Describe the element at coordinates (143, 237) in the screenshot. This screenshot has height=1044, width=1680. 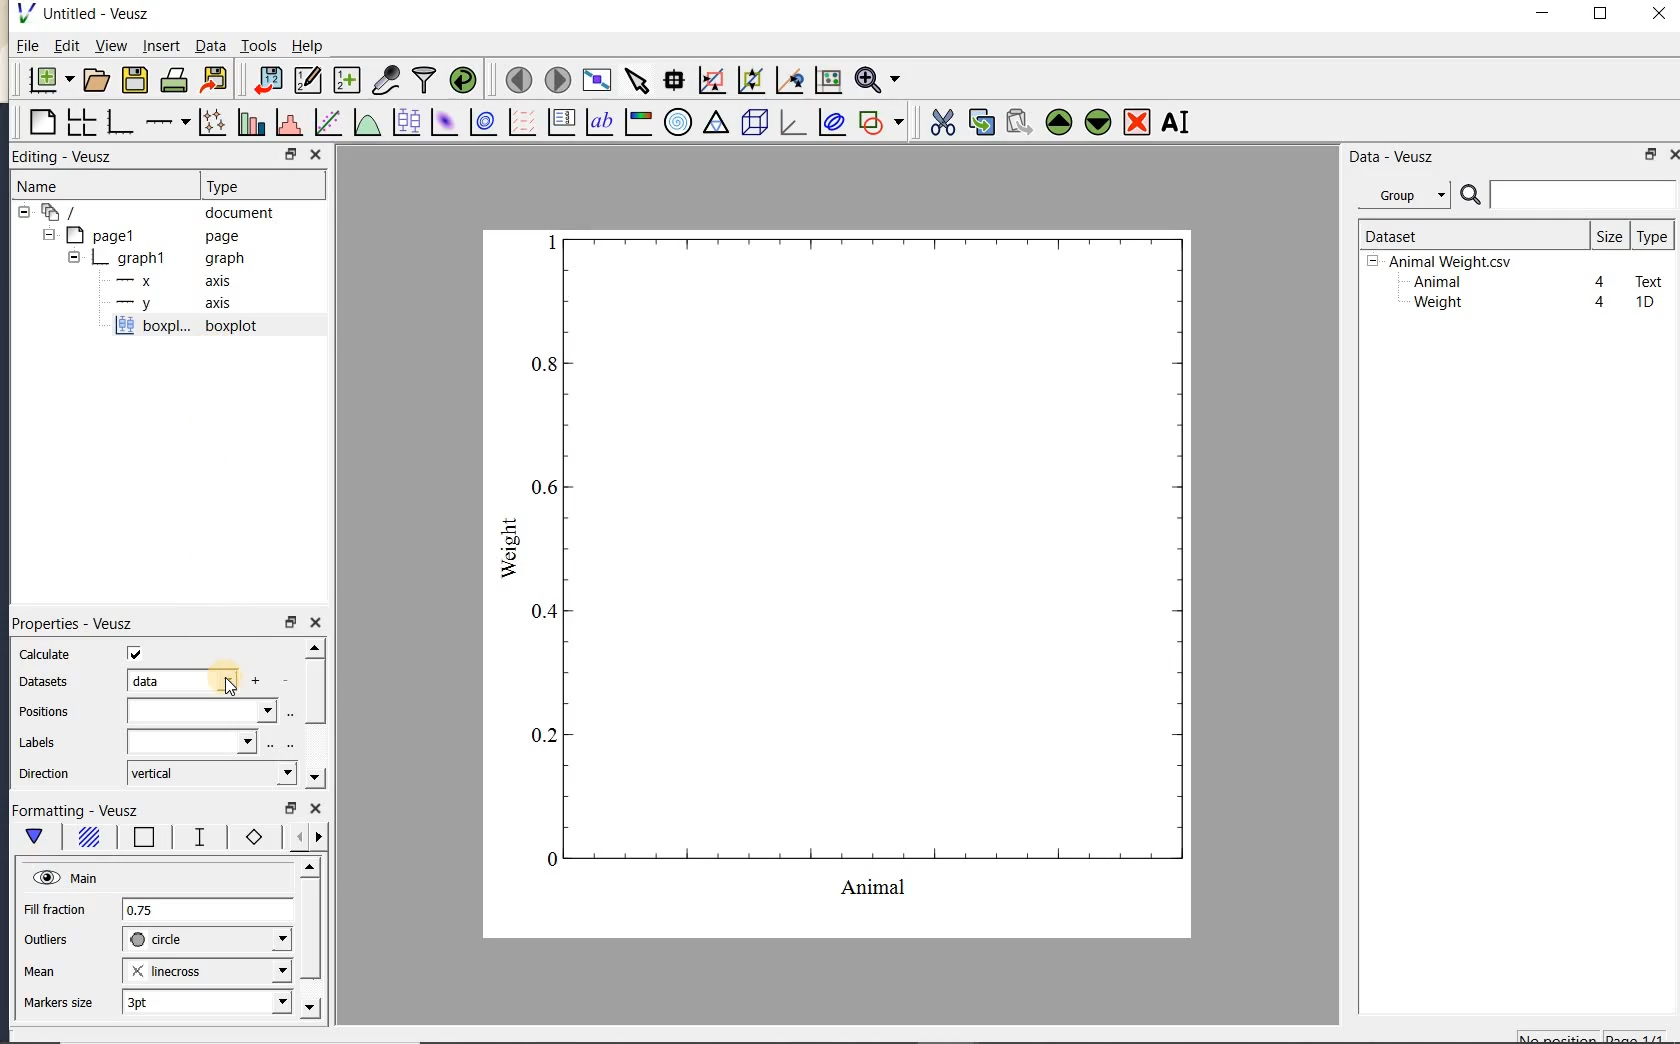
I see `page1` at that location.